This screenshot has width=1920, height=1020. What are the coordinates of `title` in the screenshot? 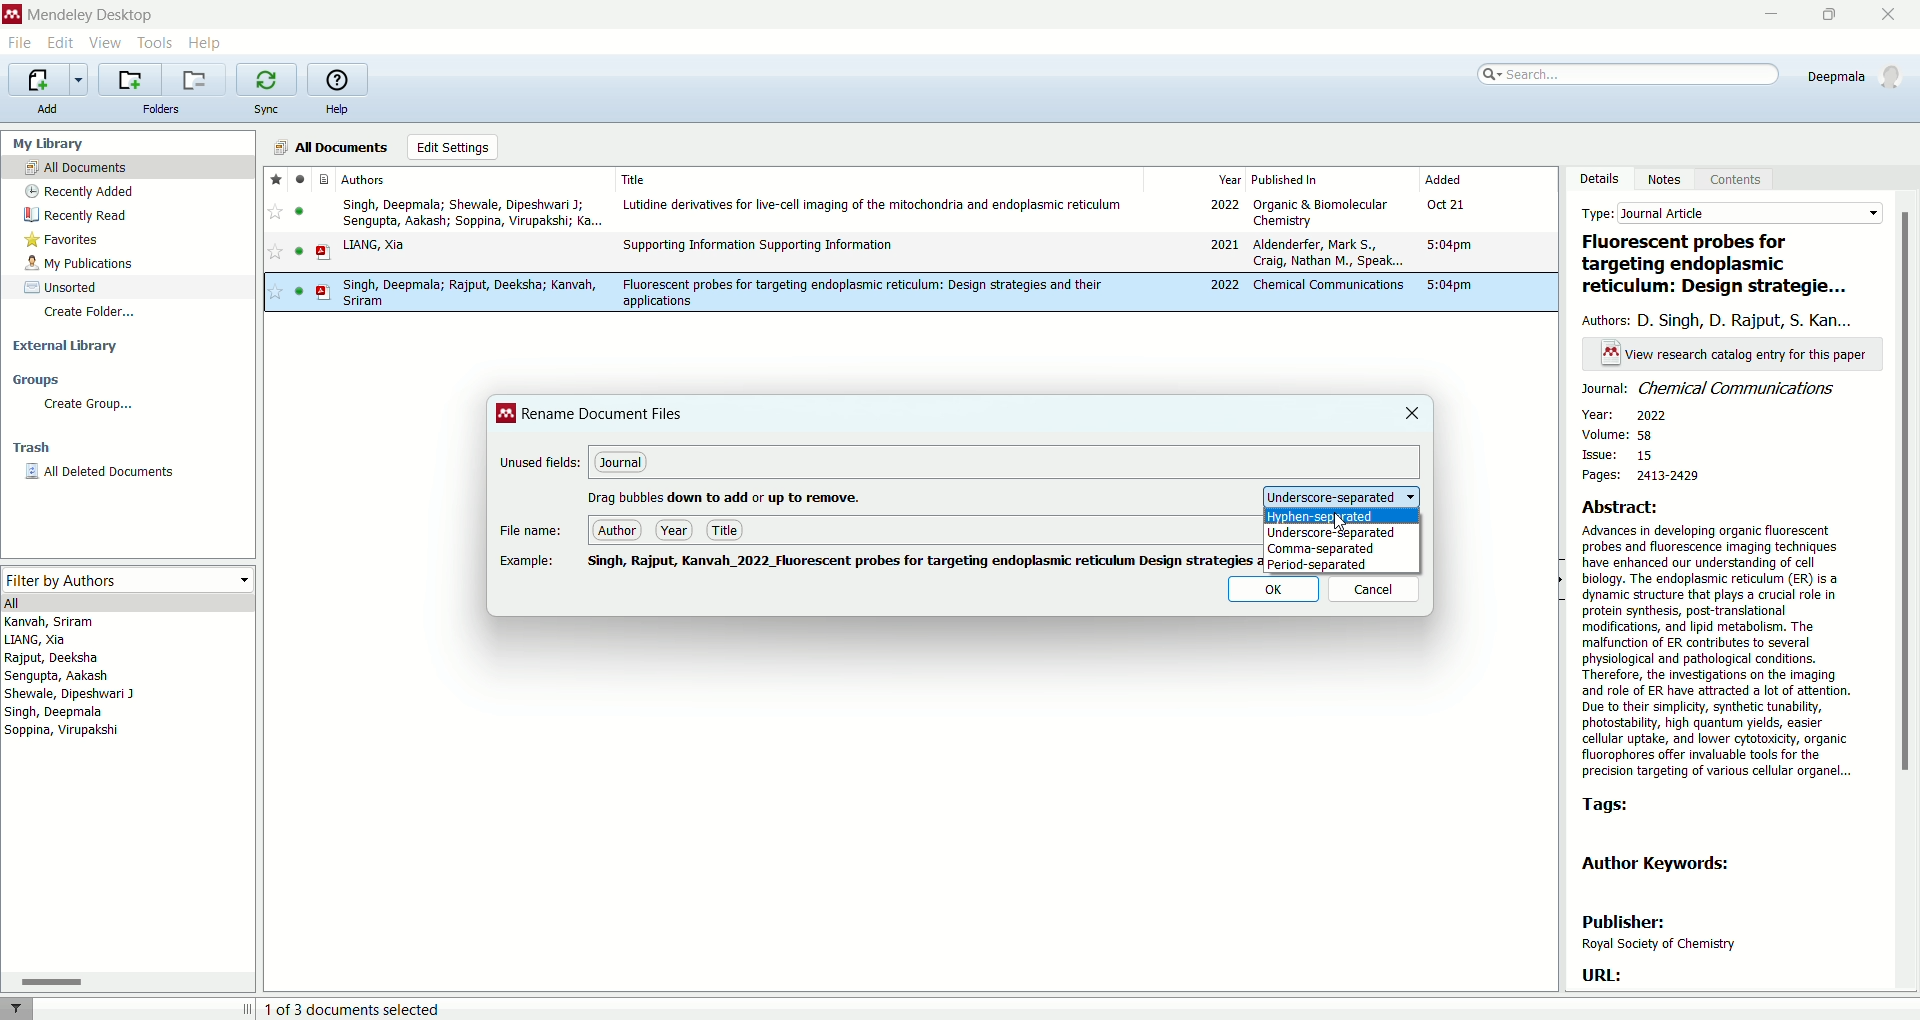 It's located at (873, 176).